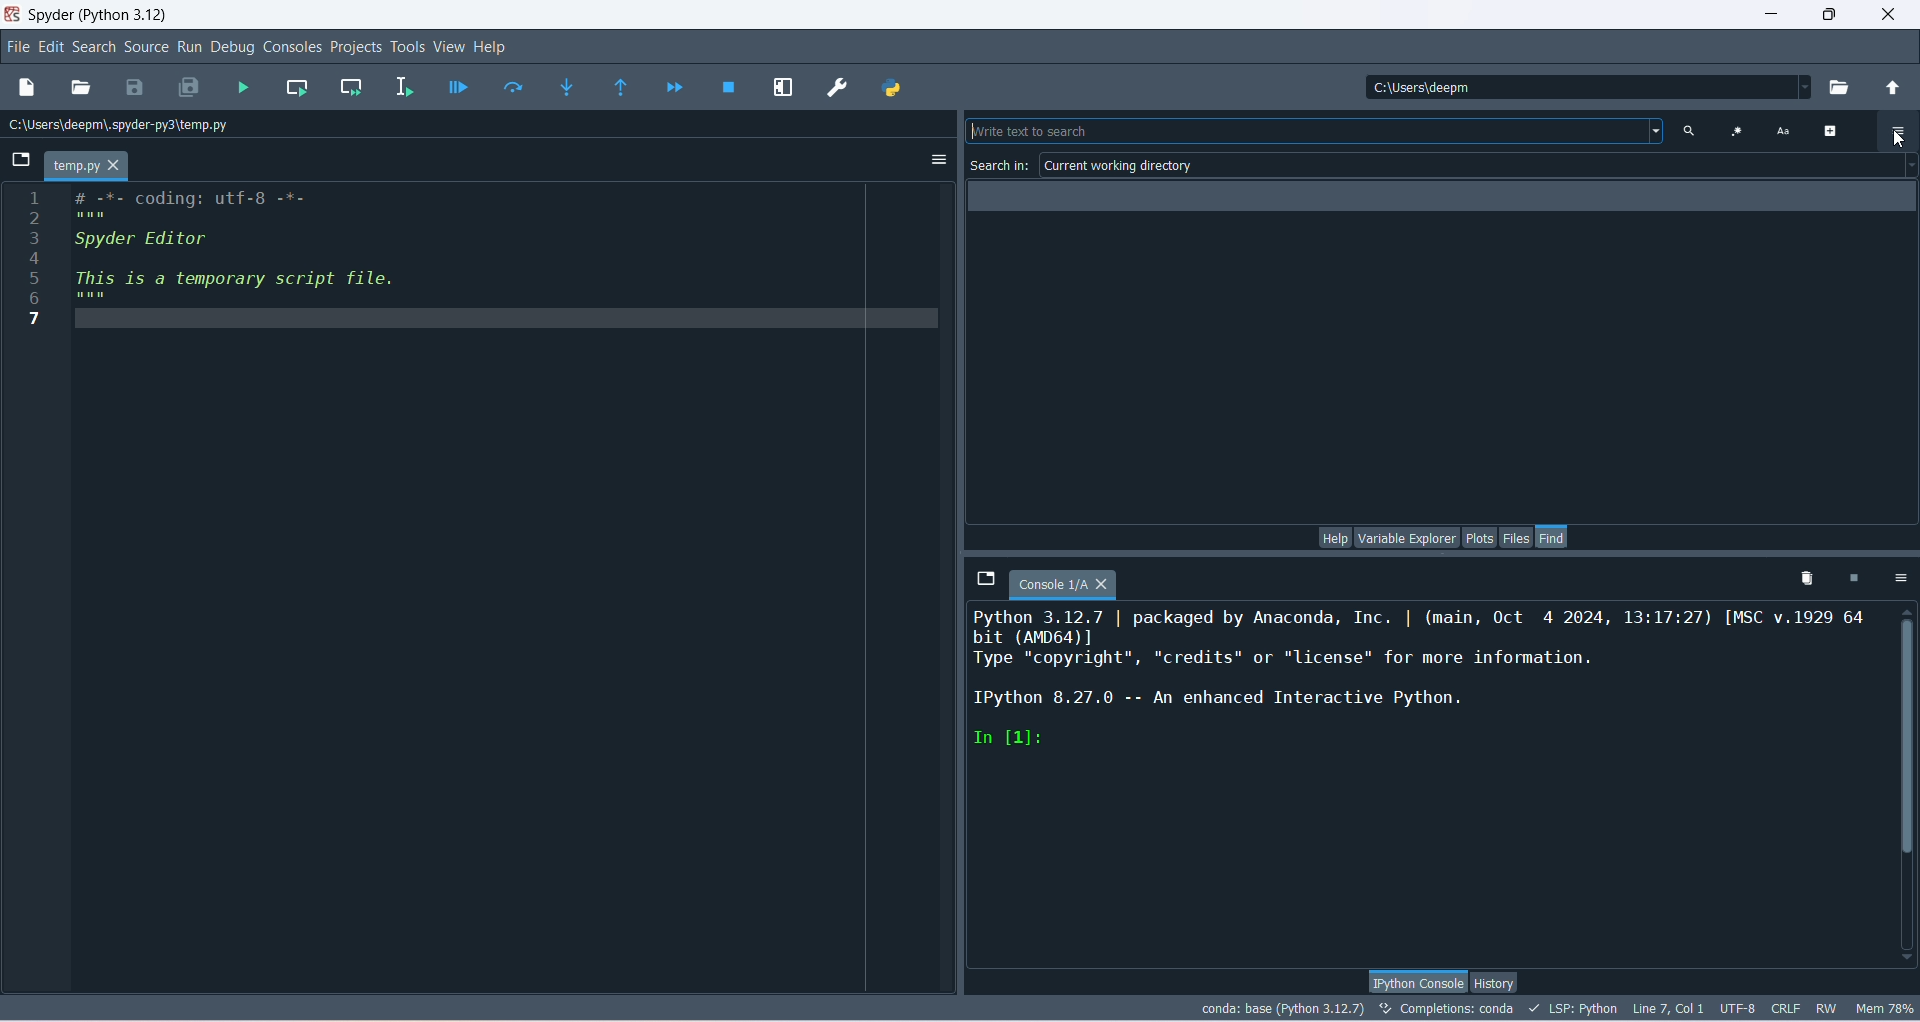 This screenshot has height=1022, width=1920. What do you see at coordinates (246, 88) in the screenshot?
I see `run file` at bounding box center [246, 88].